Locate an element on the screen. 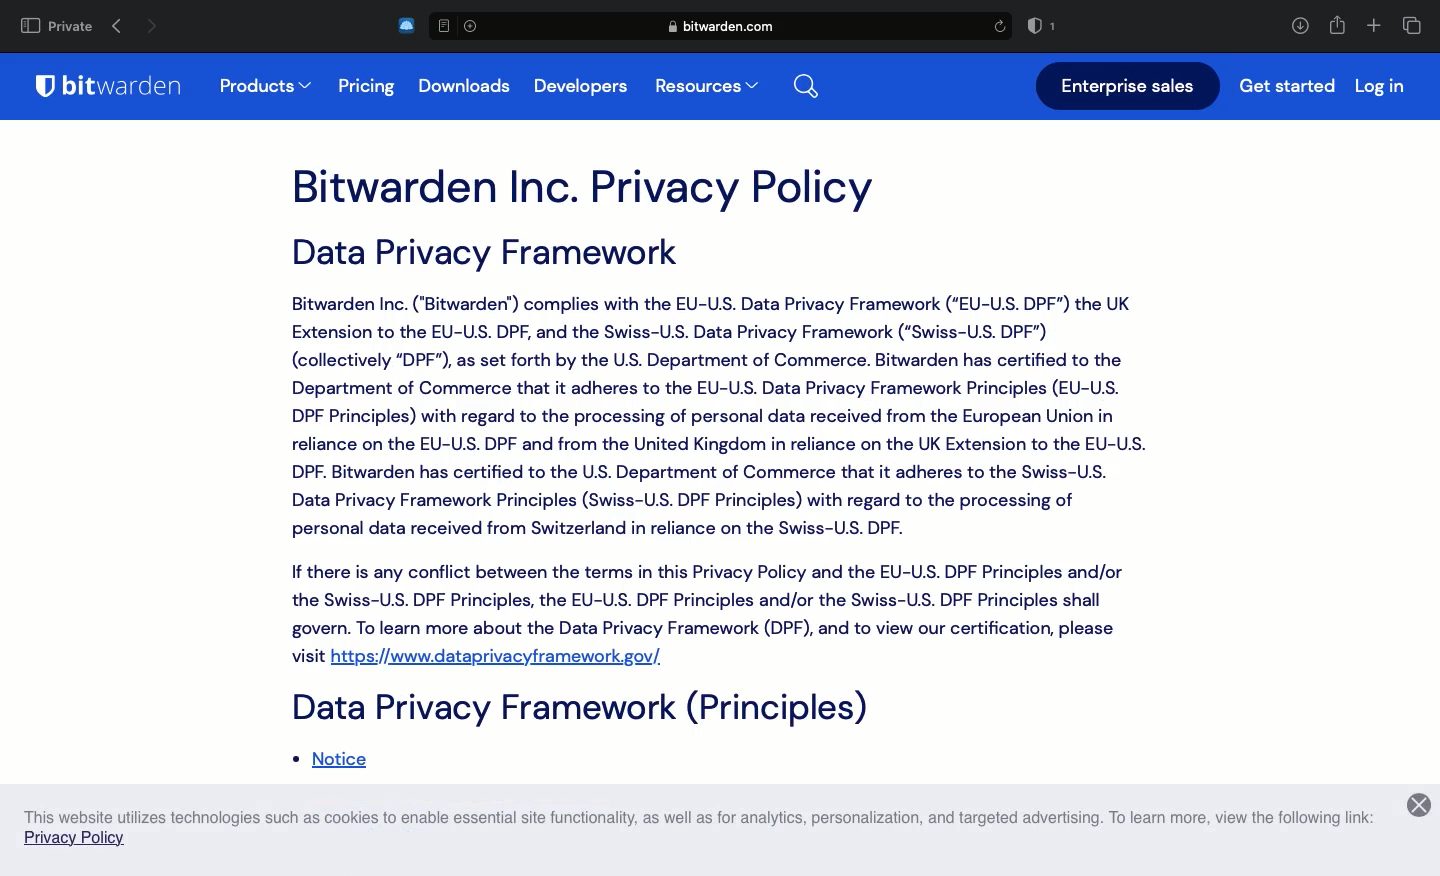  developers is located at coordinates (587, 90).